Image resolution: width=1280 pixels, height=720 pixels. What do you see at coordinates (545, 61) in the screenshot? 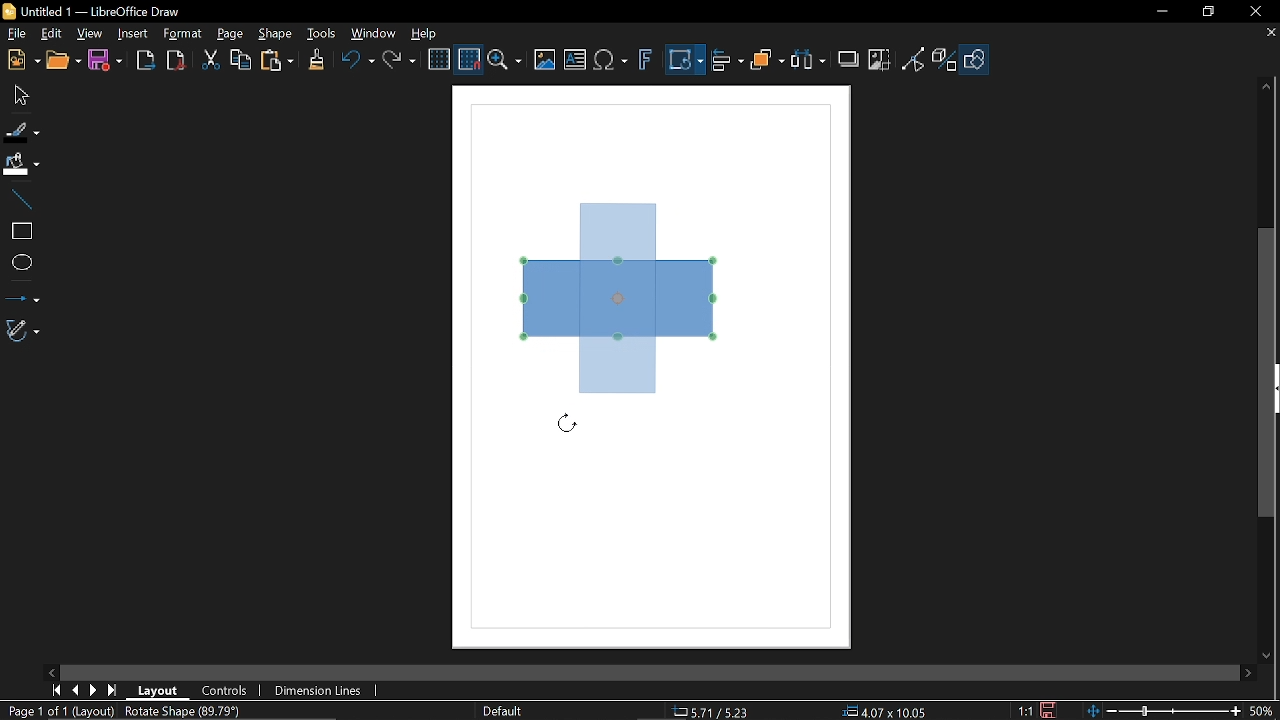
I see `Insert image` at bounding box center [545, 61].